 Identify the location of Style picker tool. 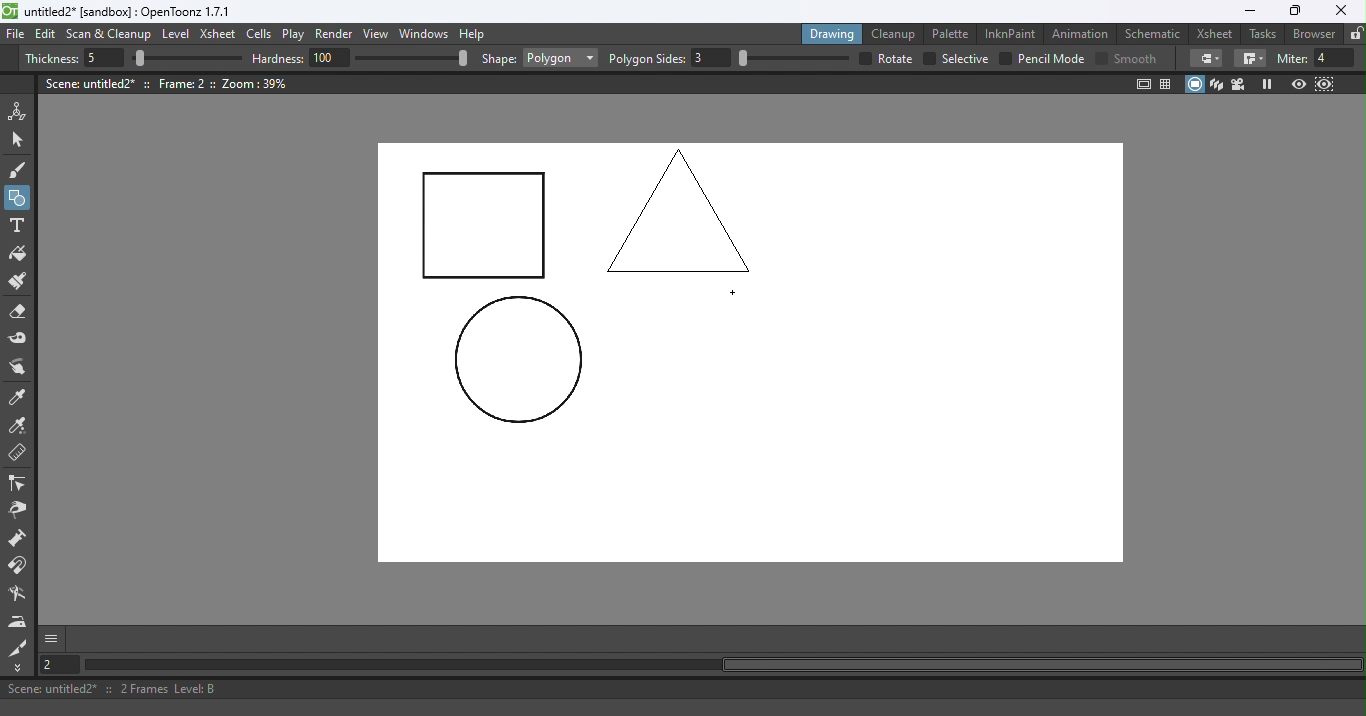
(19, 398).